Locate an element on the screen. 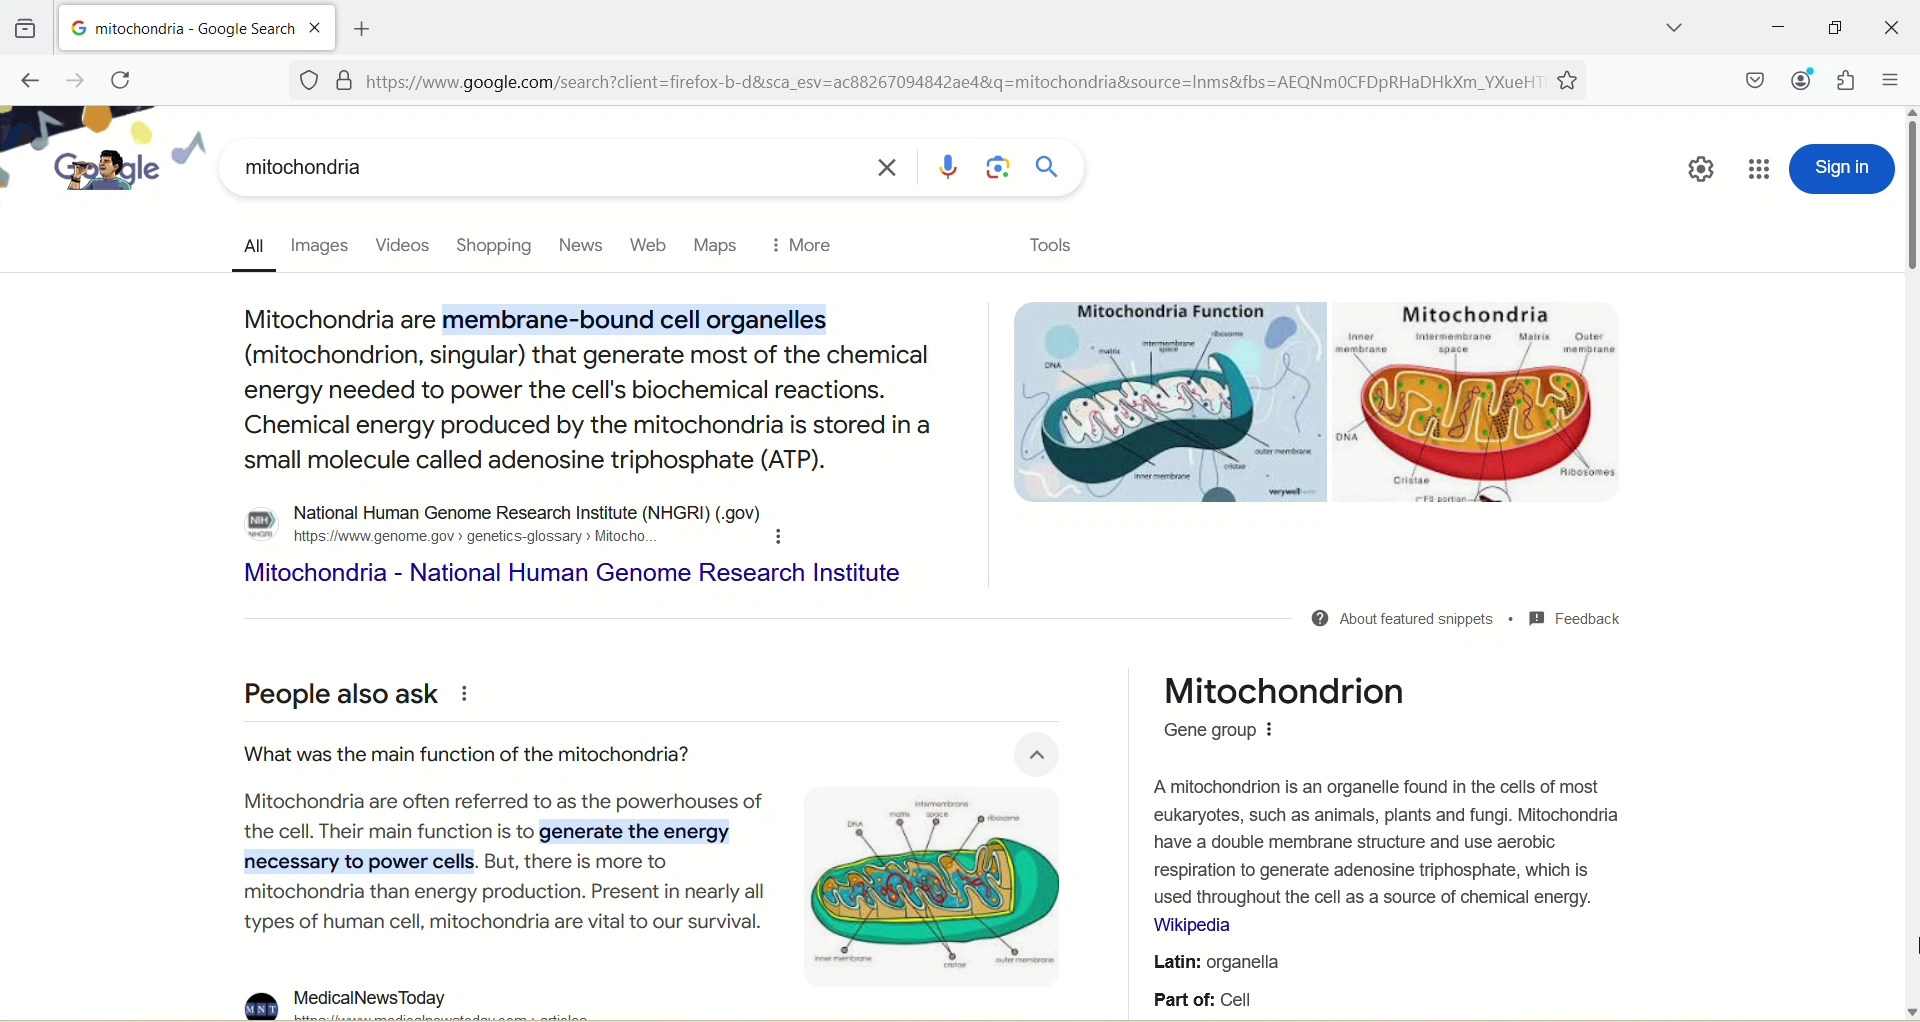  more is located at coordinates (817, 245).